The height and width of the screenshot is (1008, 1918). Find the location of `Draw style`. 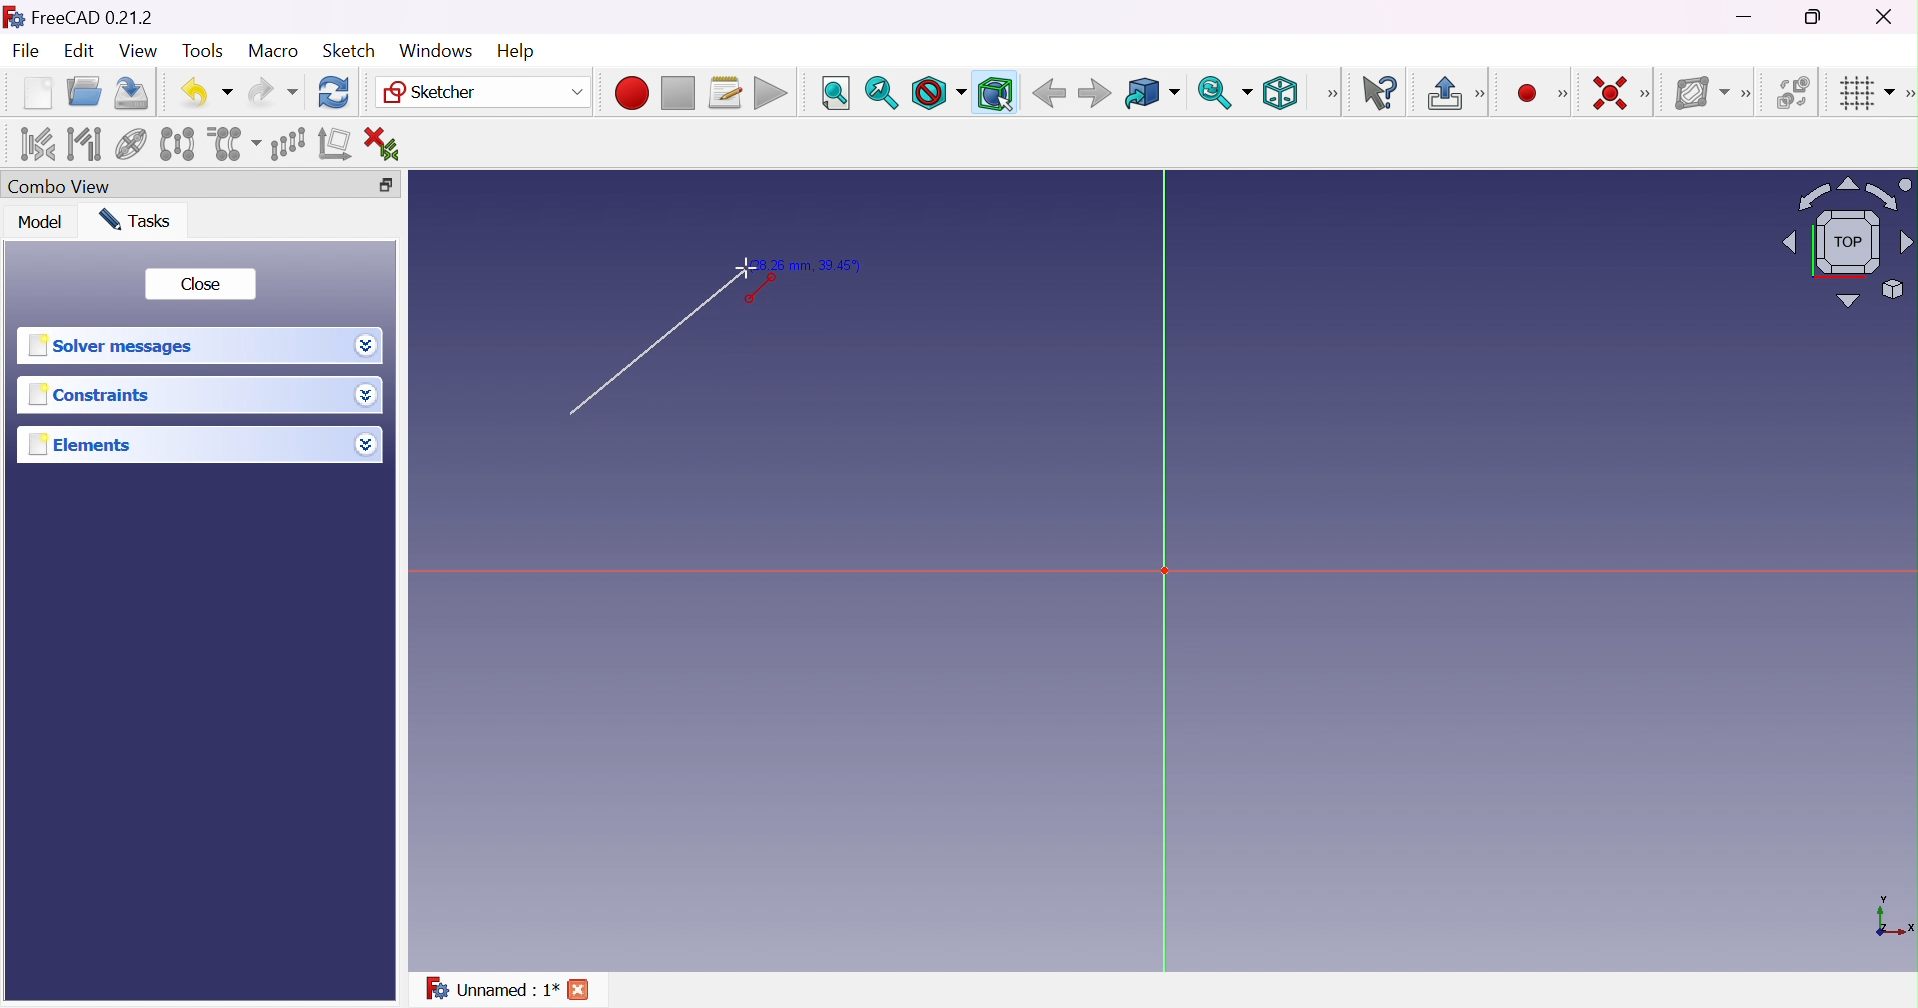

Draw style is located at coordinates (939, 93).